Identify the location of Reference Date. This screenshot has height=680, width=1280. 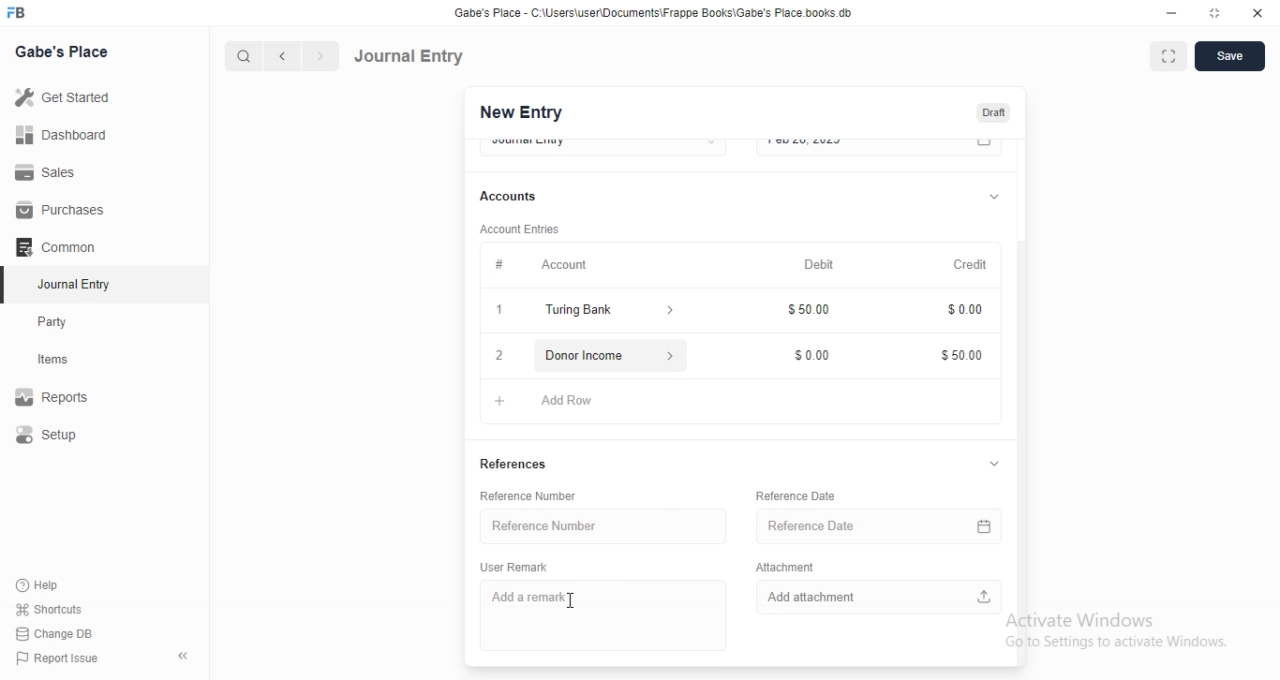
(862, 523).